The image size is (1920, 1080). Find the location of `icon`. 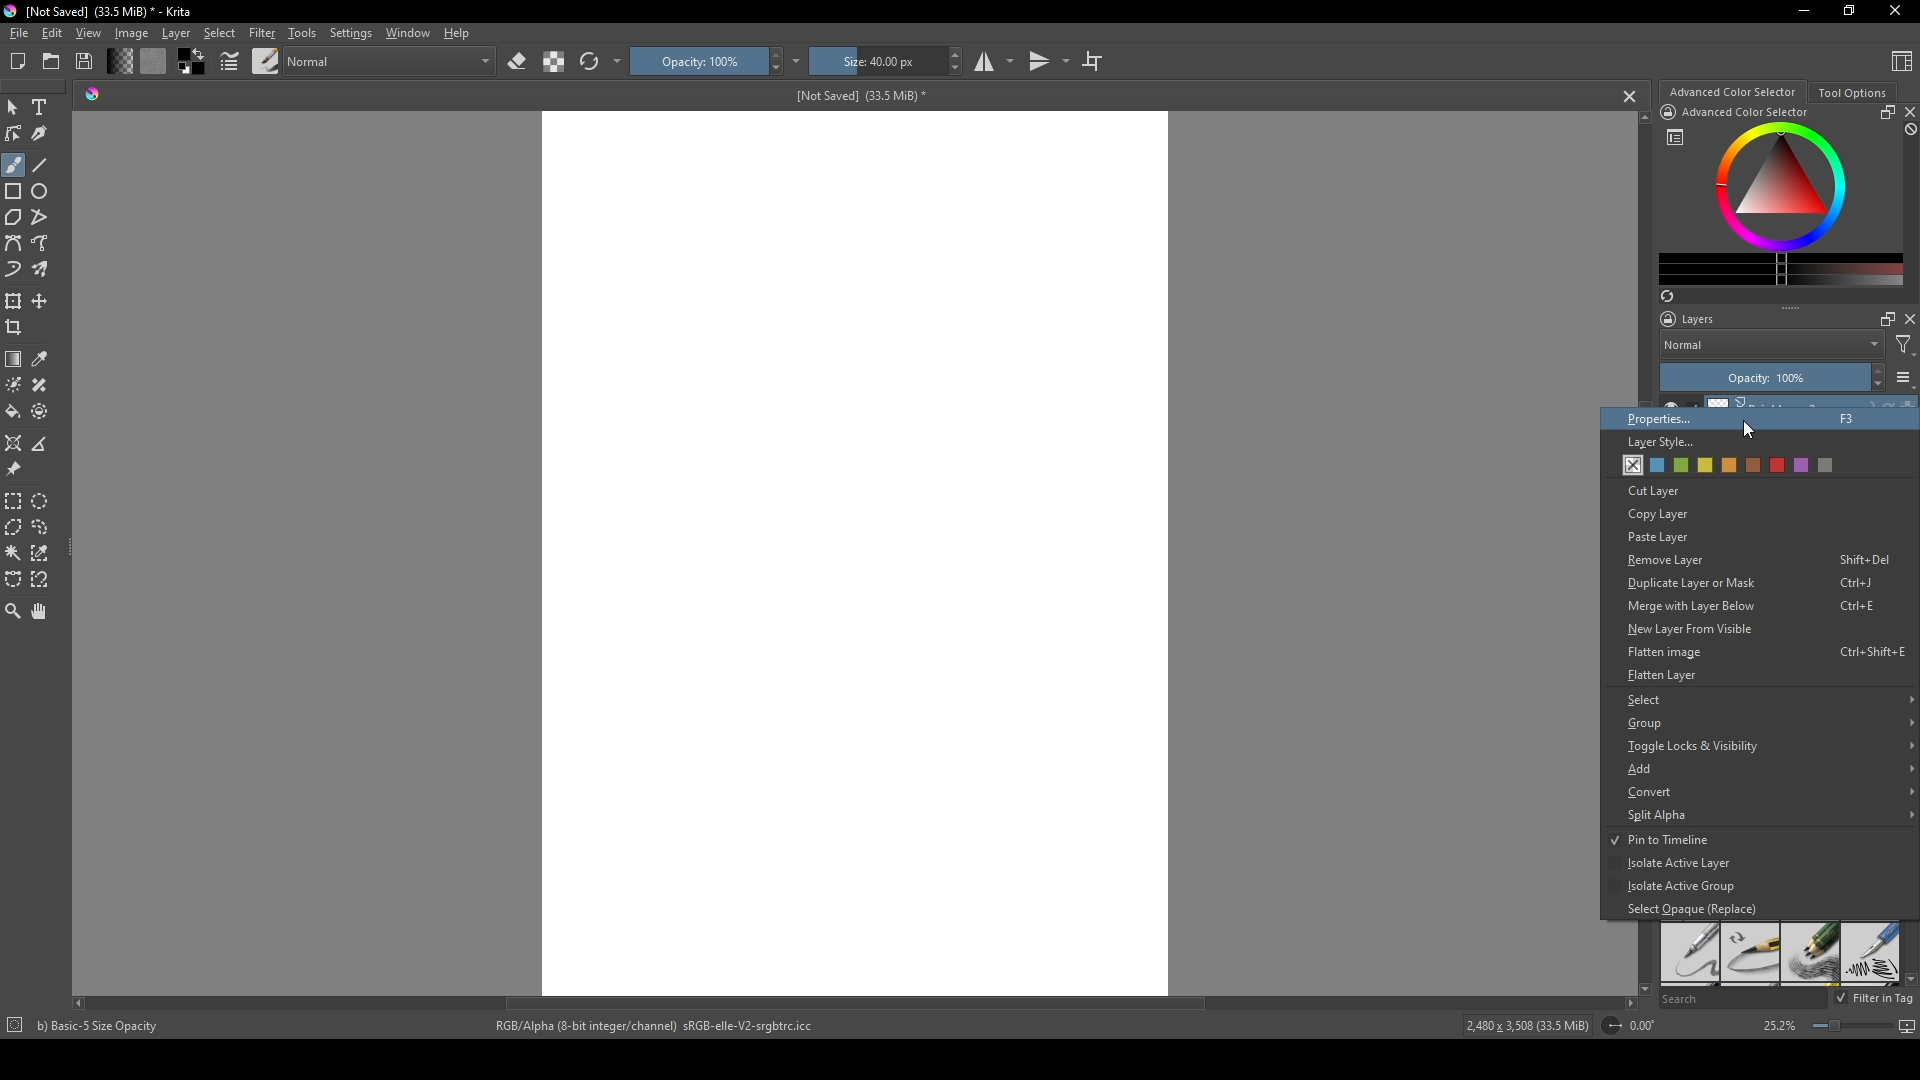

icon is located at coordinates (13, 1027).